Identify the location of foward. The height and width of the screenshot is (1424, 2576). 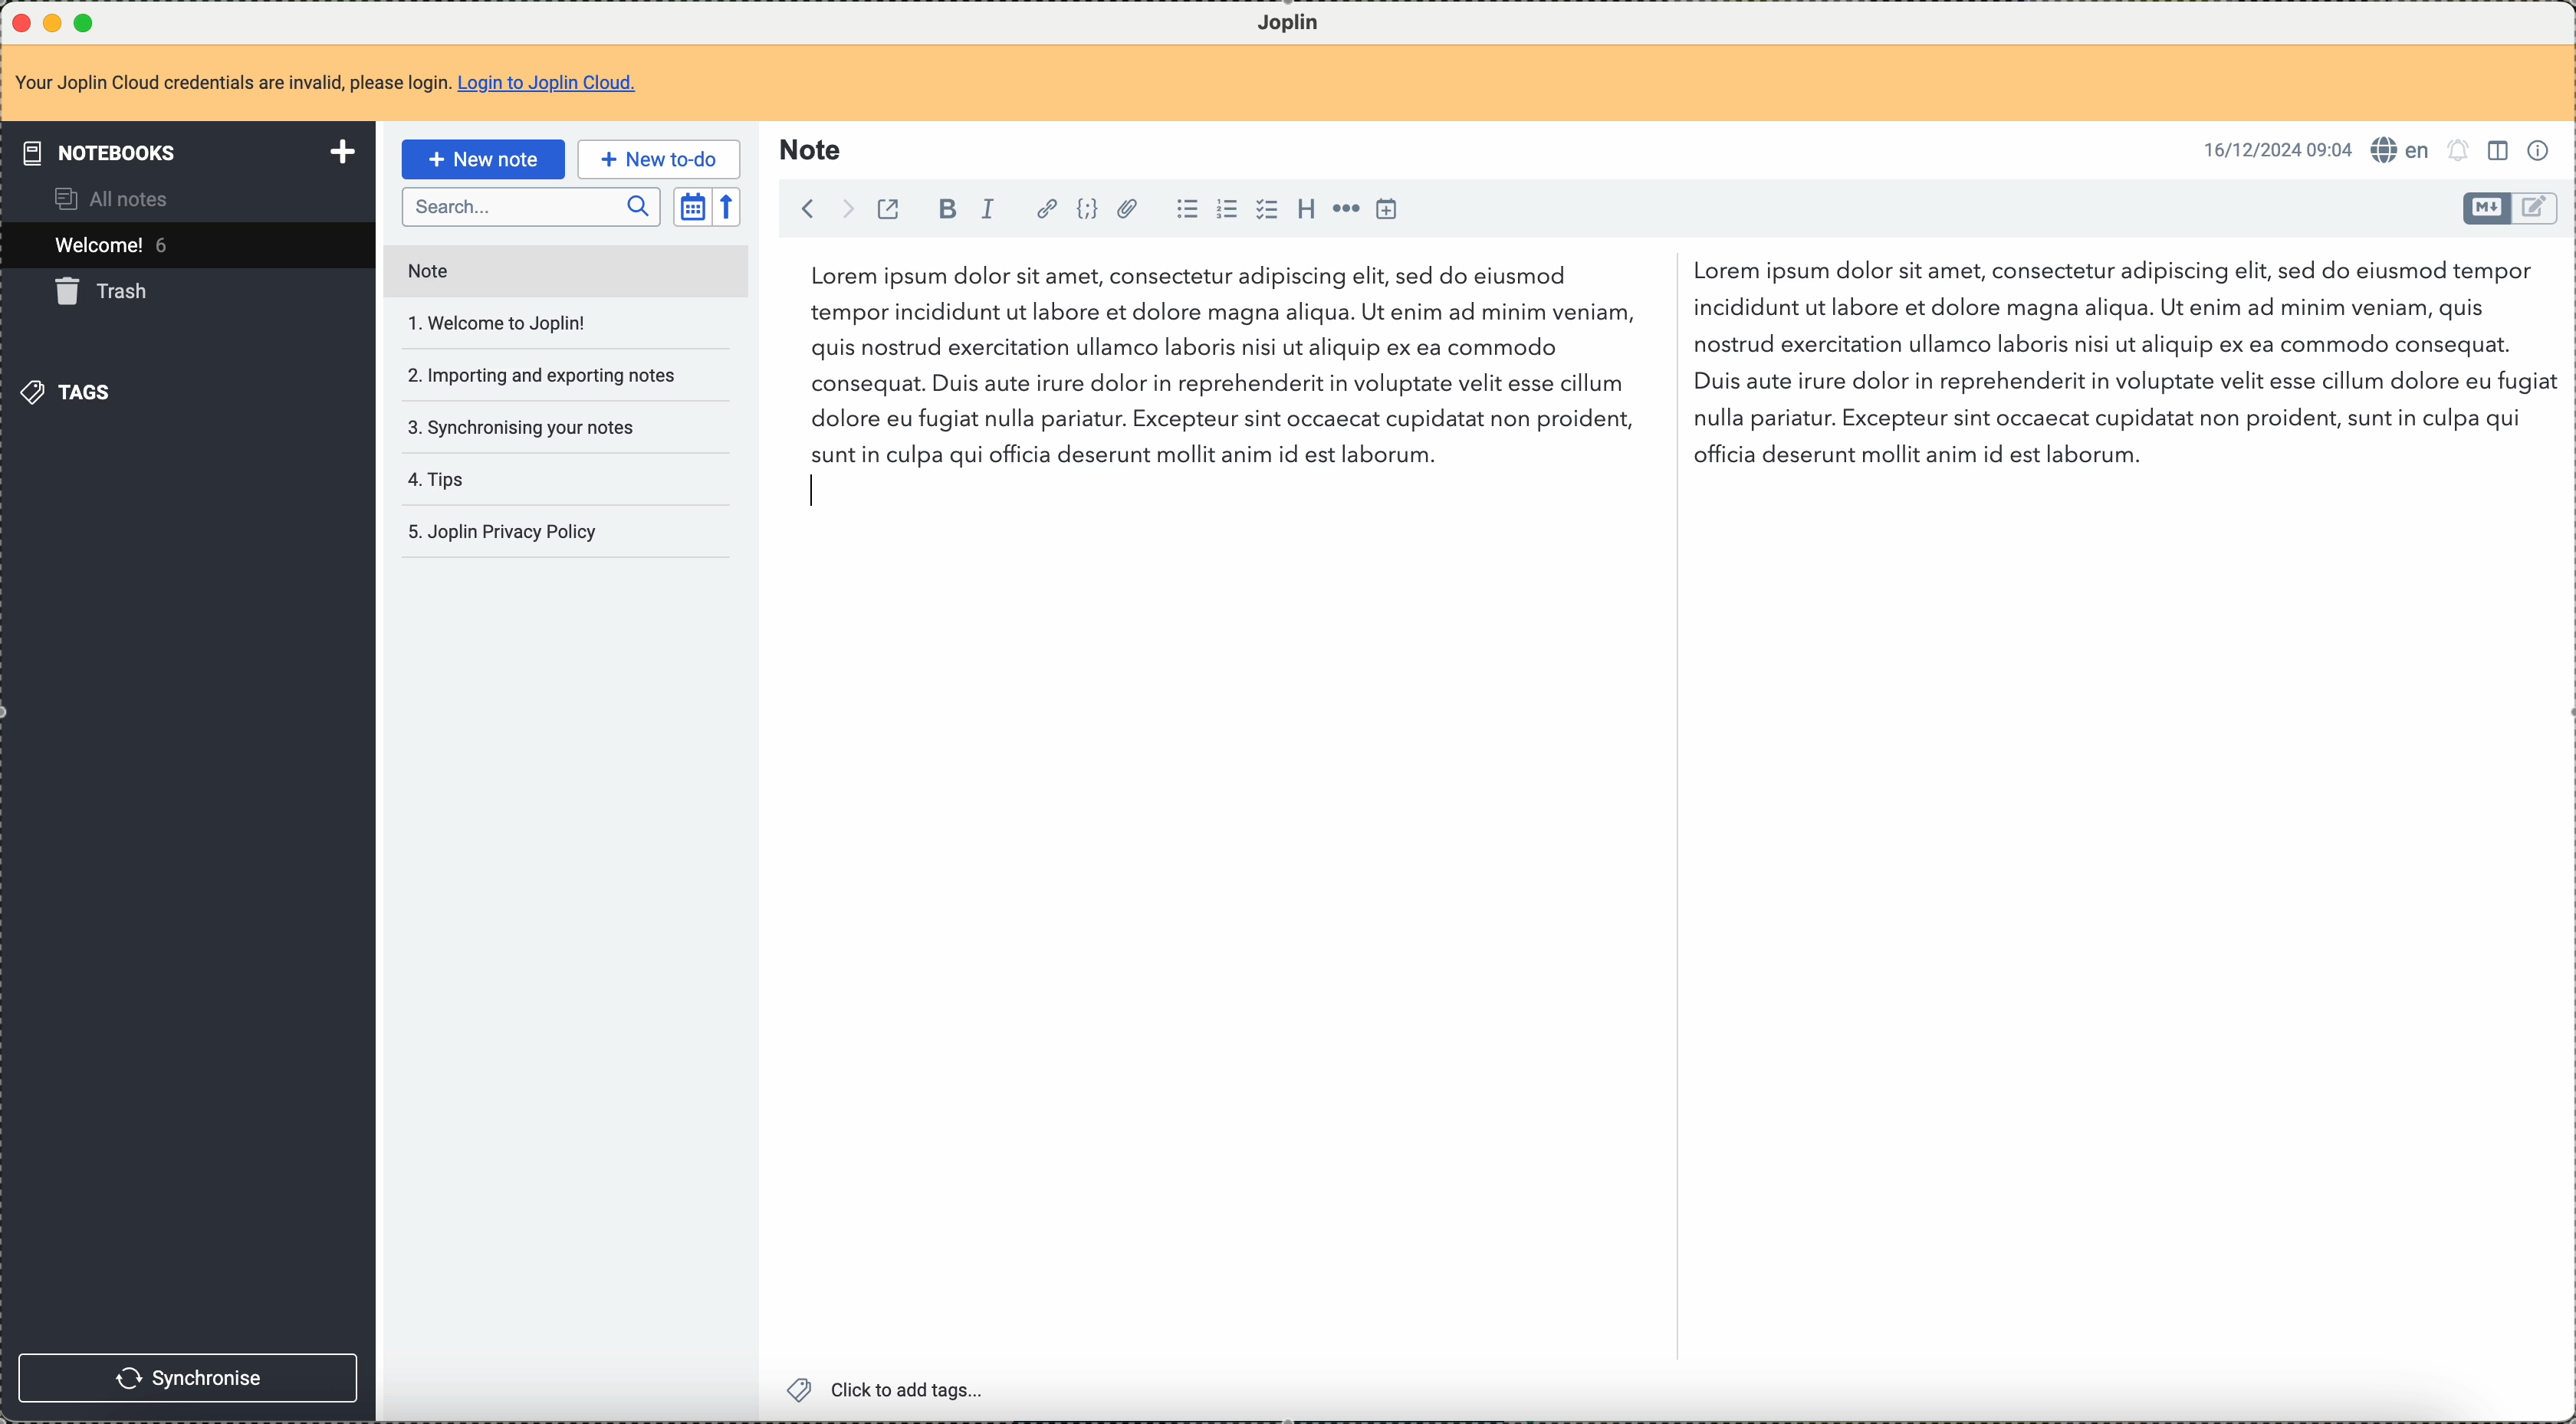
(842, 209).